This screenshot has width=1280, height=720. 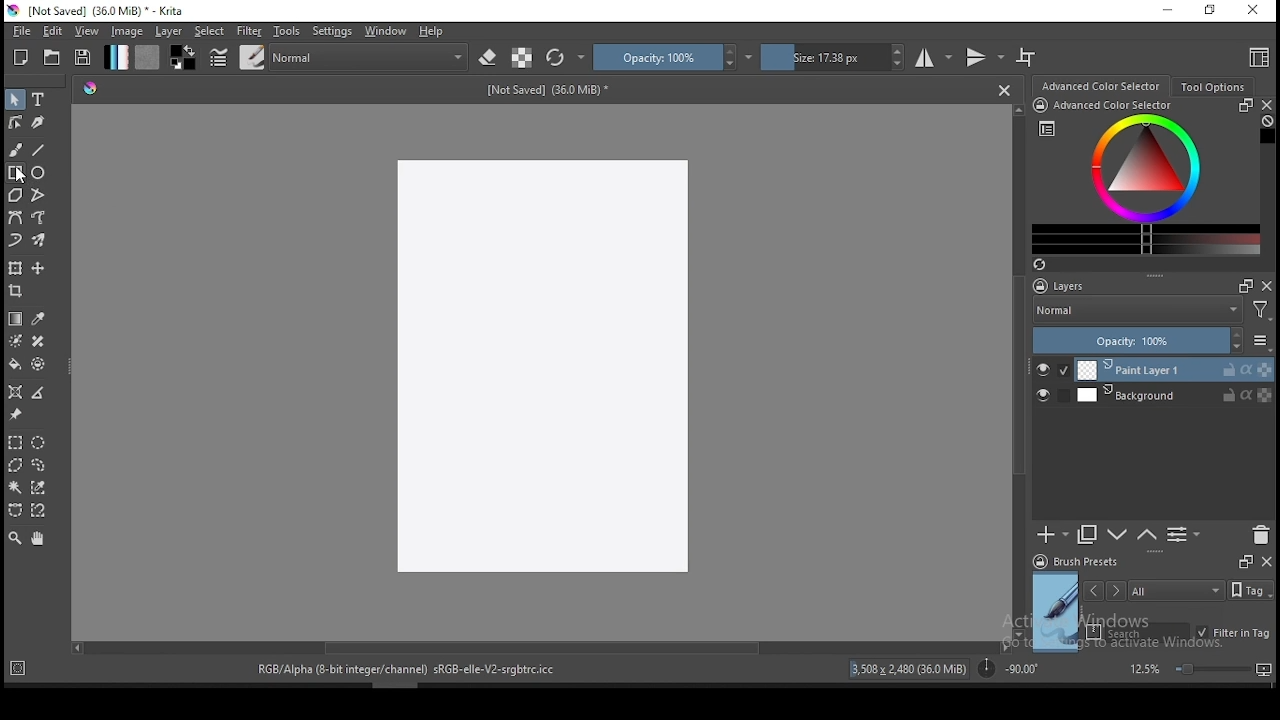 What do you see at coordinates (147, 57) in the screenshot?
I see `pattern` at bounding box center [147, 57].